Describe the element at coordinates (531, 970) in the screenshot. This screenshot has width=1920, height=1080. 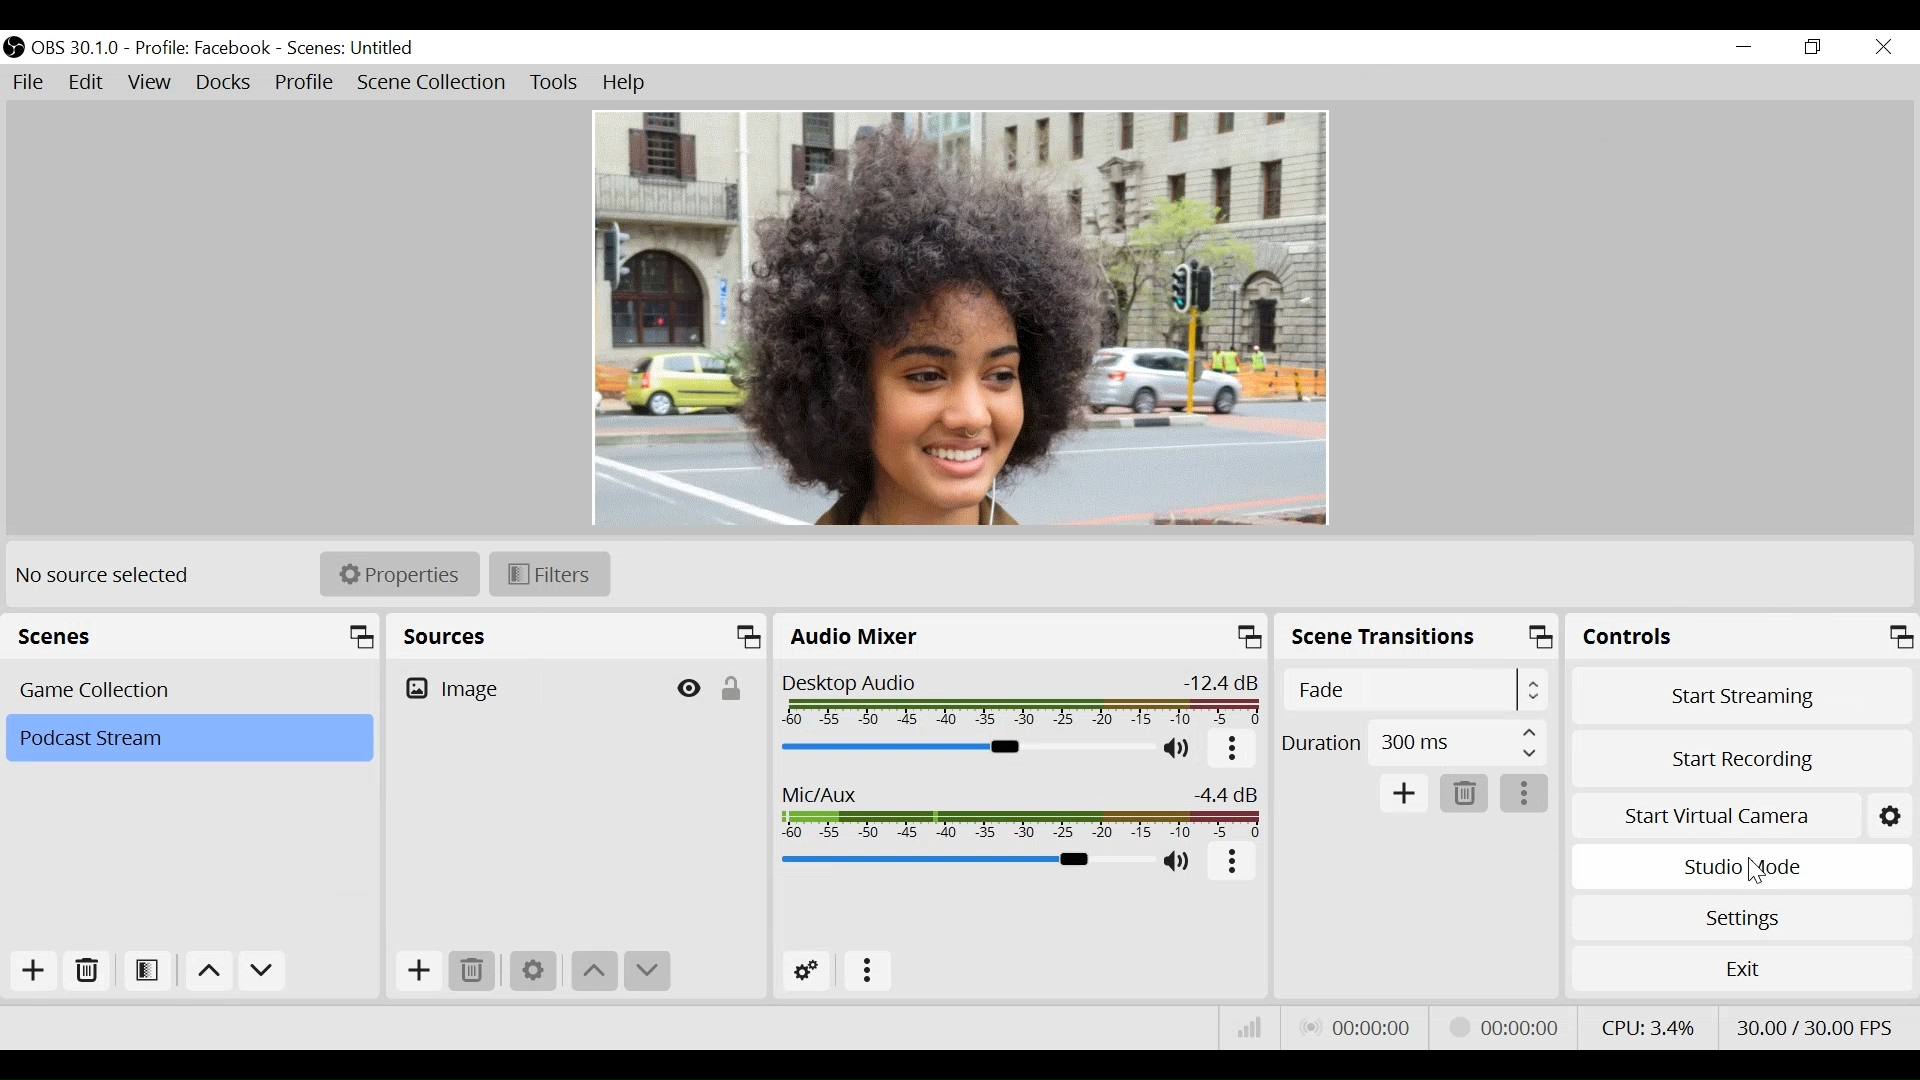
I see `Settings` at that location.